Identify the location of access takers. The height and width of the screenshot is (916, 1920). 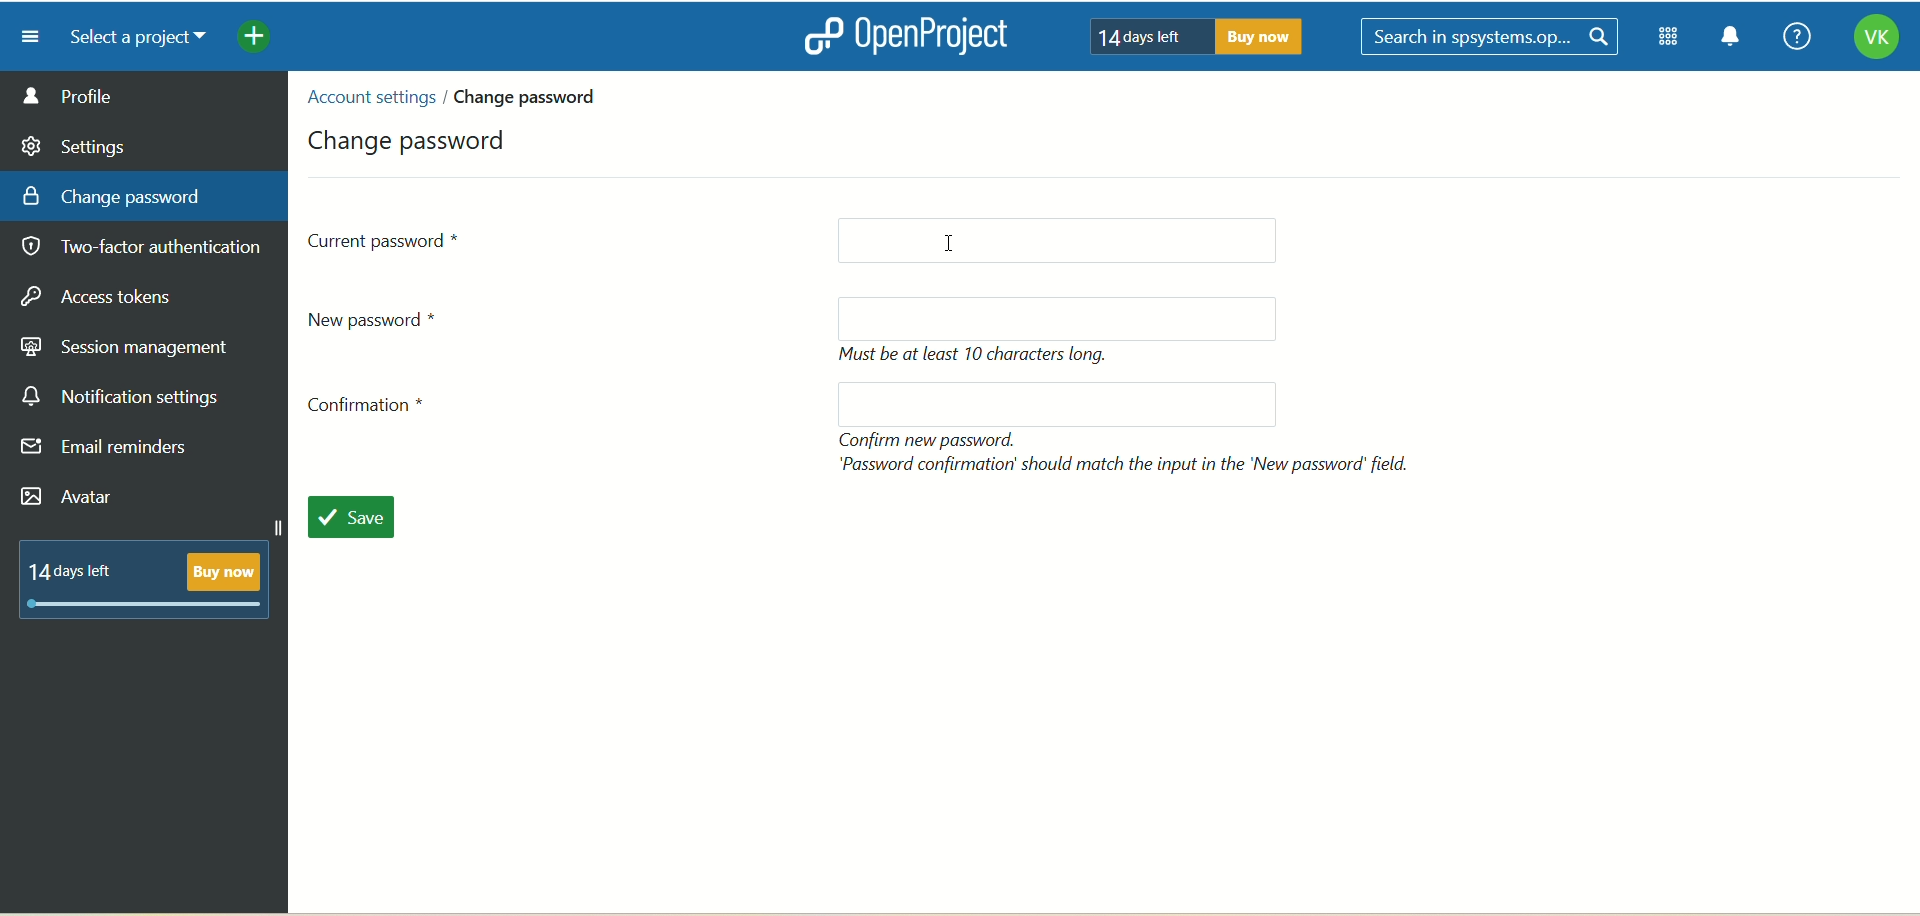
(105, 298).